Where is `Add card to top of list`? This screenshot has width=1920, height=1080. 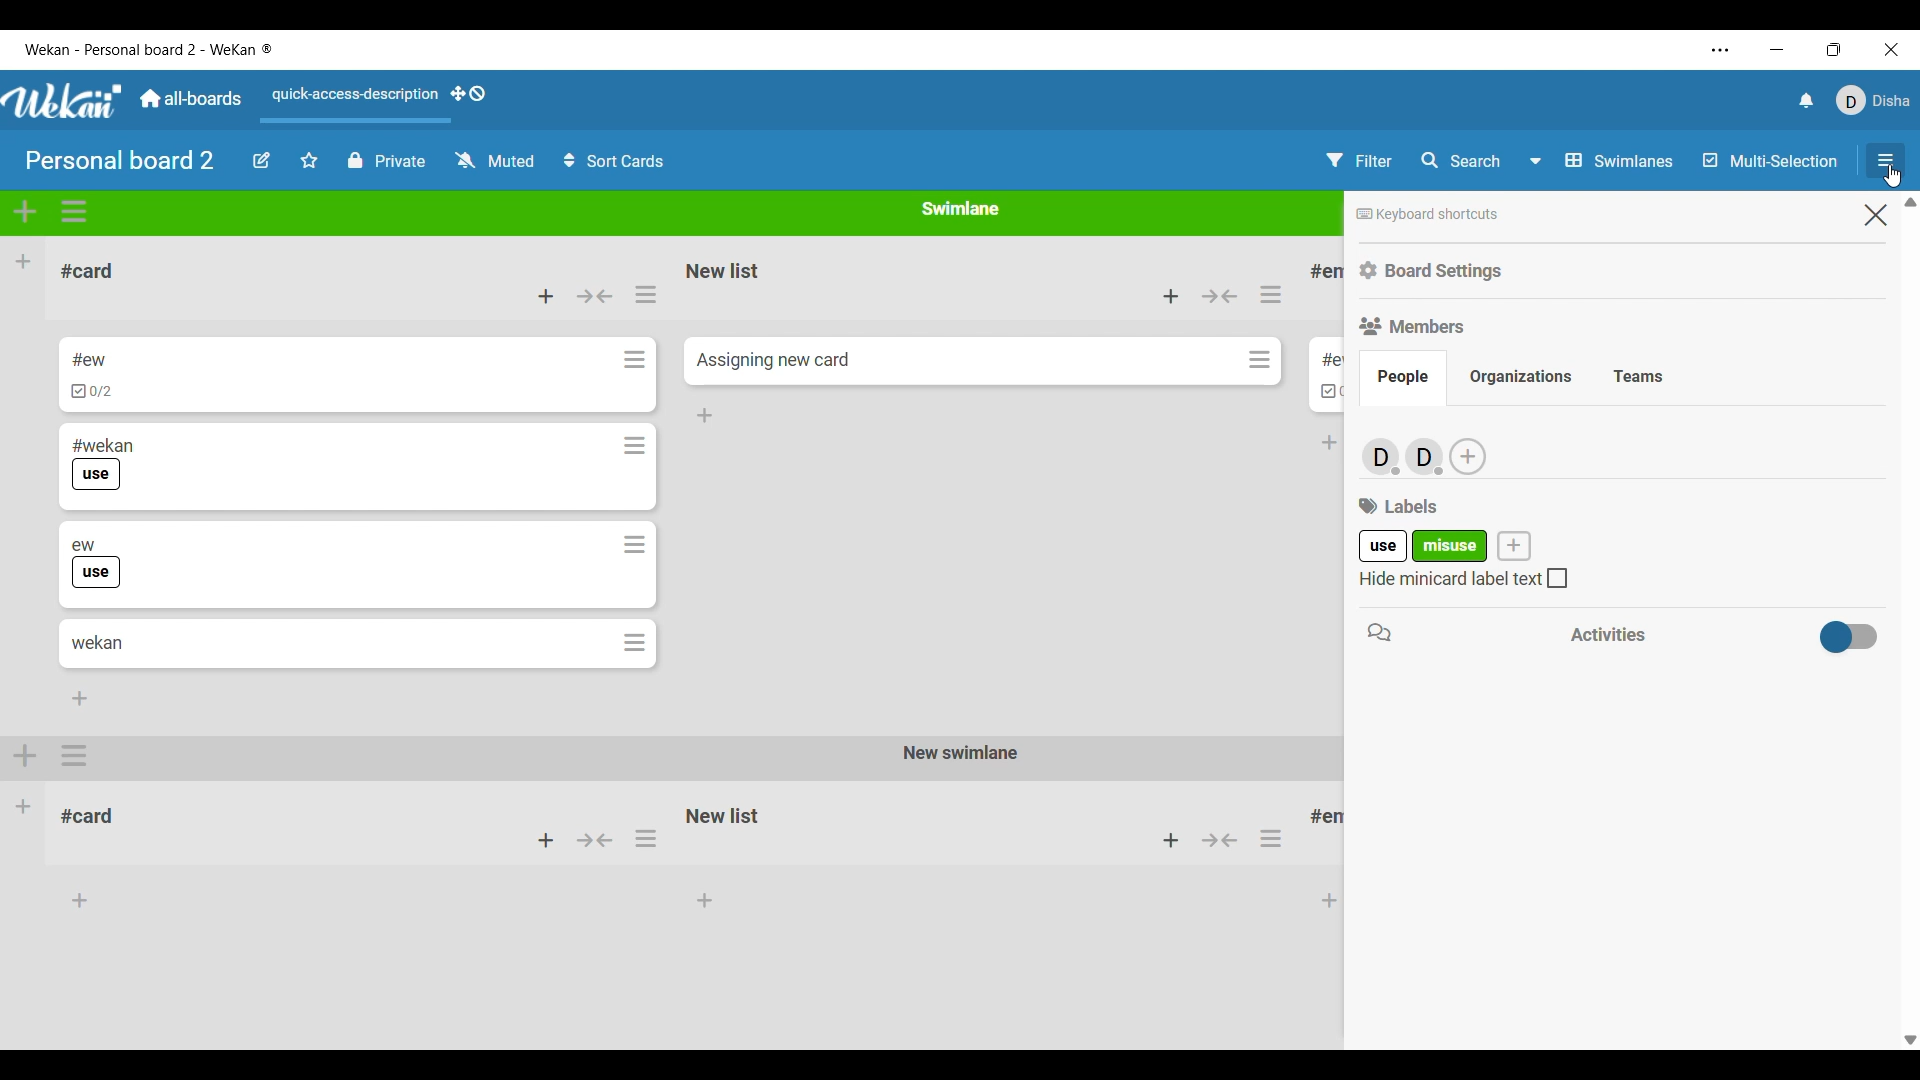 Add card to top of list is located at coordinates (1171, 296).